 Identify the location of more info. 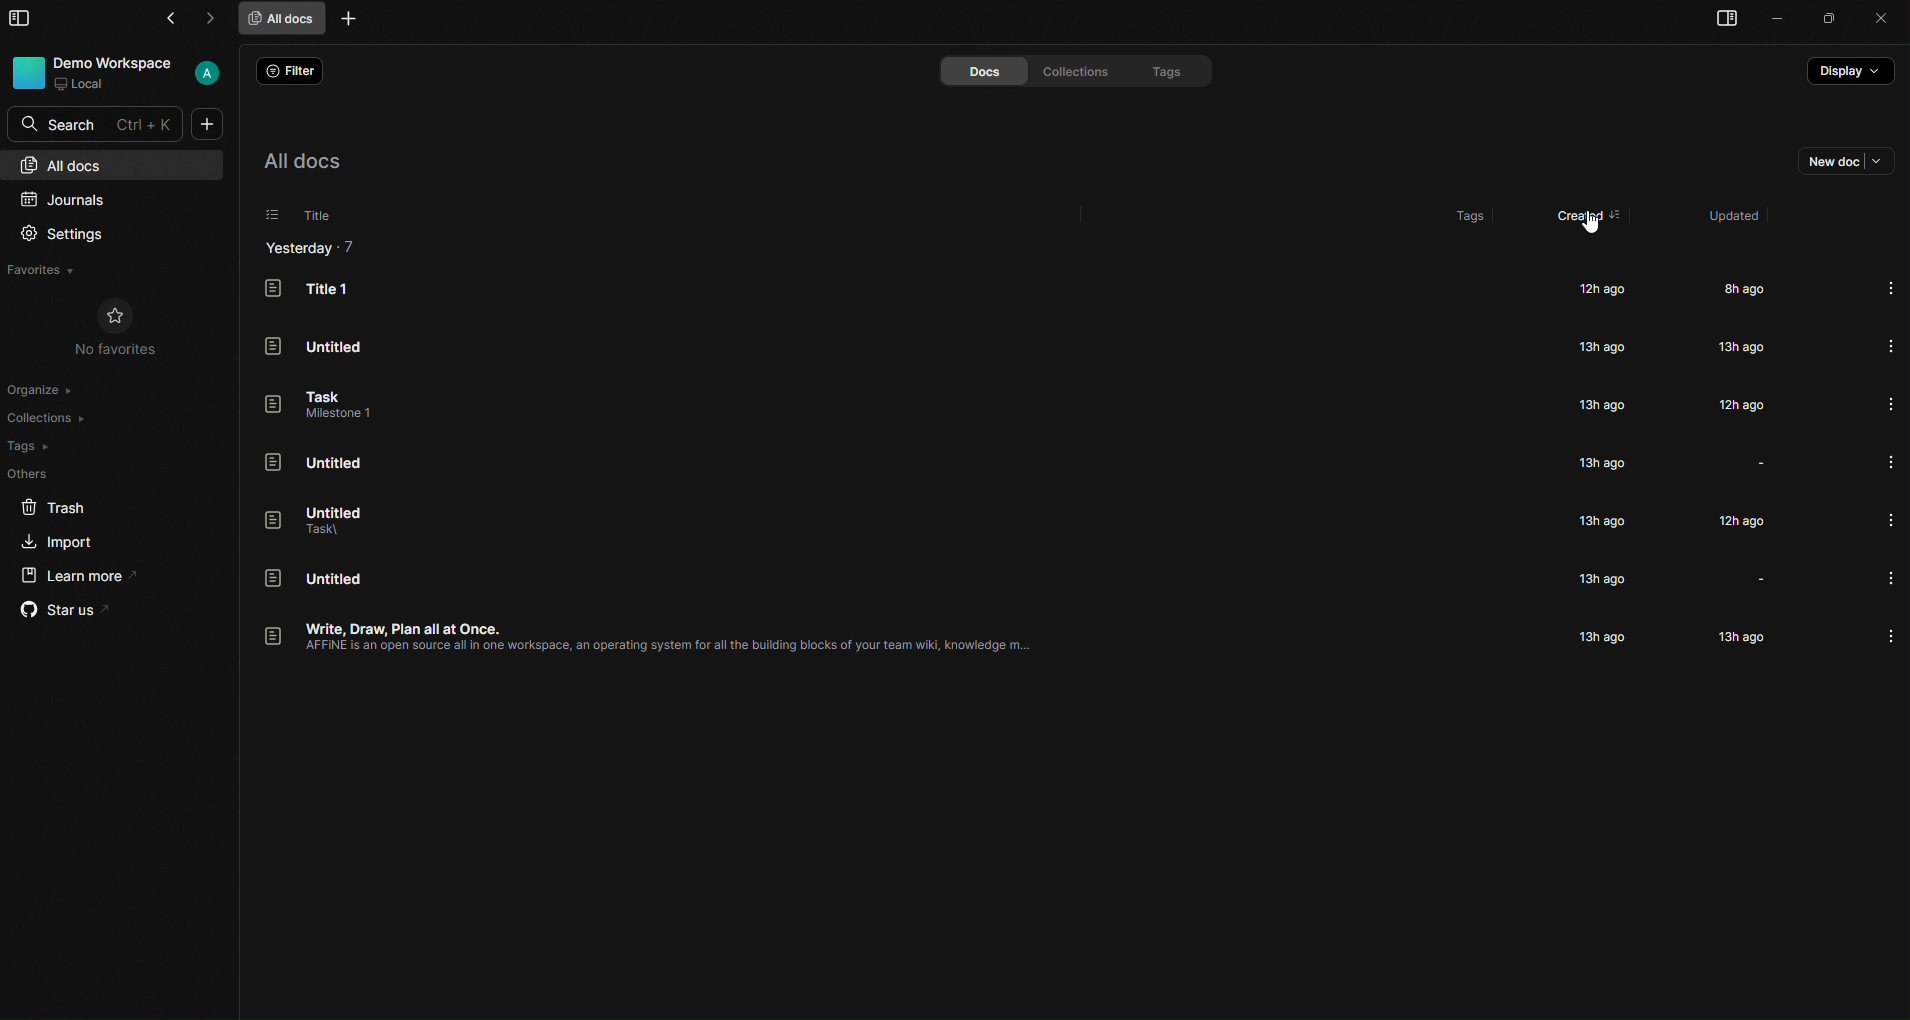
(1889, 344).